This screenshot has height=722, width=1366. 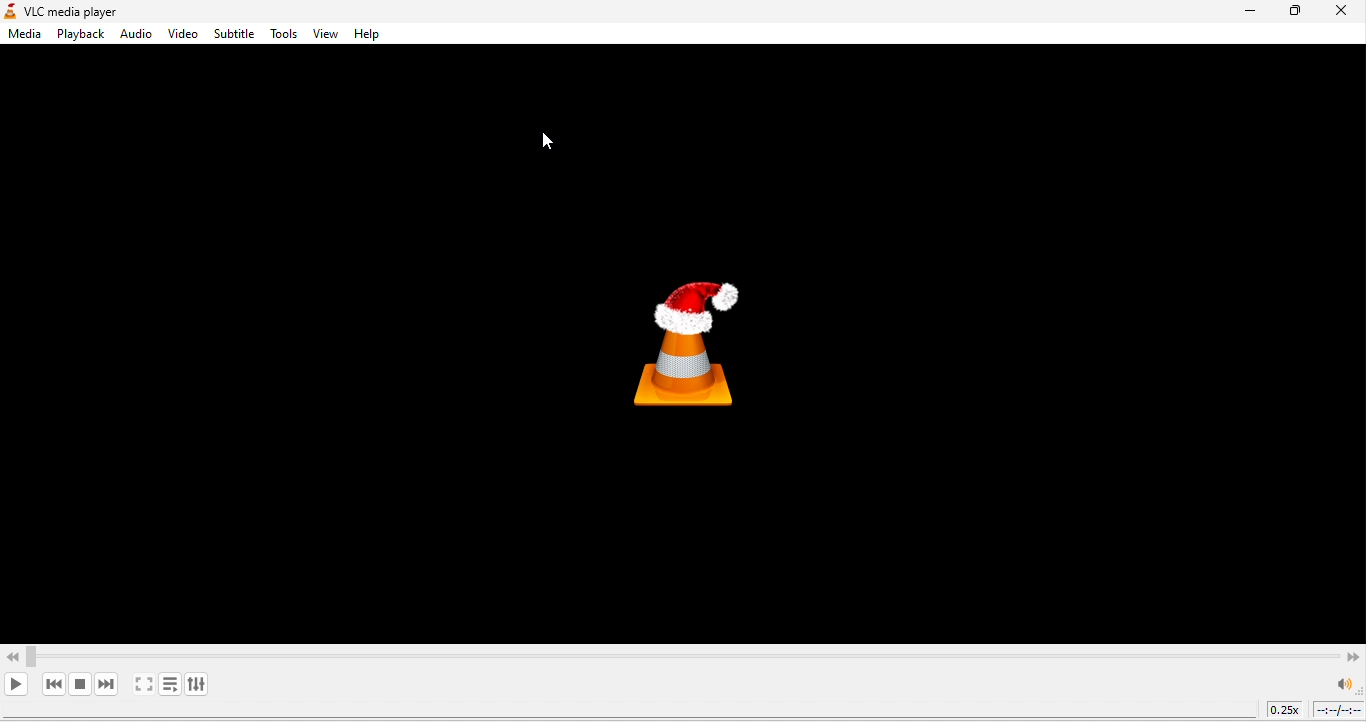 What do you see at coordinates (324, 36) in the screenshot?
I see `view` at bounding box center [324, 36].